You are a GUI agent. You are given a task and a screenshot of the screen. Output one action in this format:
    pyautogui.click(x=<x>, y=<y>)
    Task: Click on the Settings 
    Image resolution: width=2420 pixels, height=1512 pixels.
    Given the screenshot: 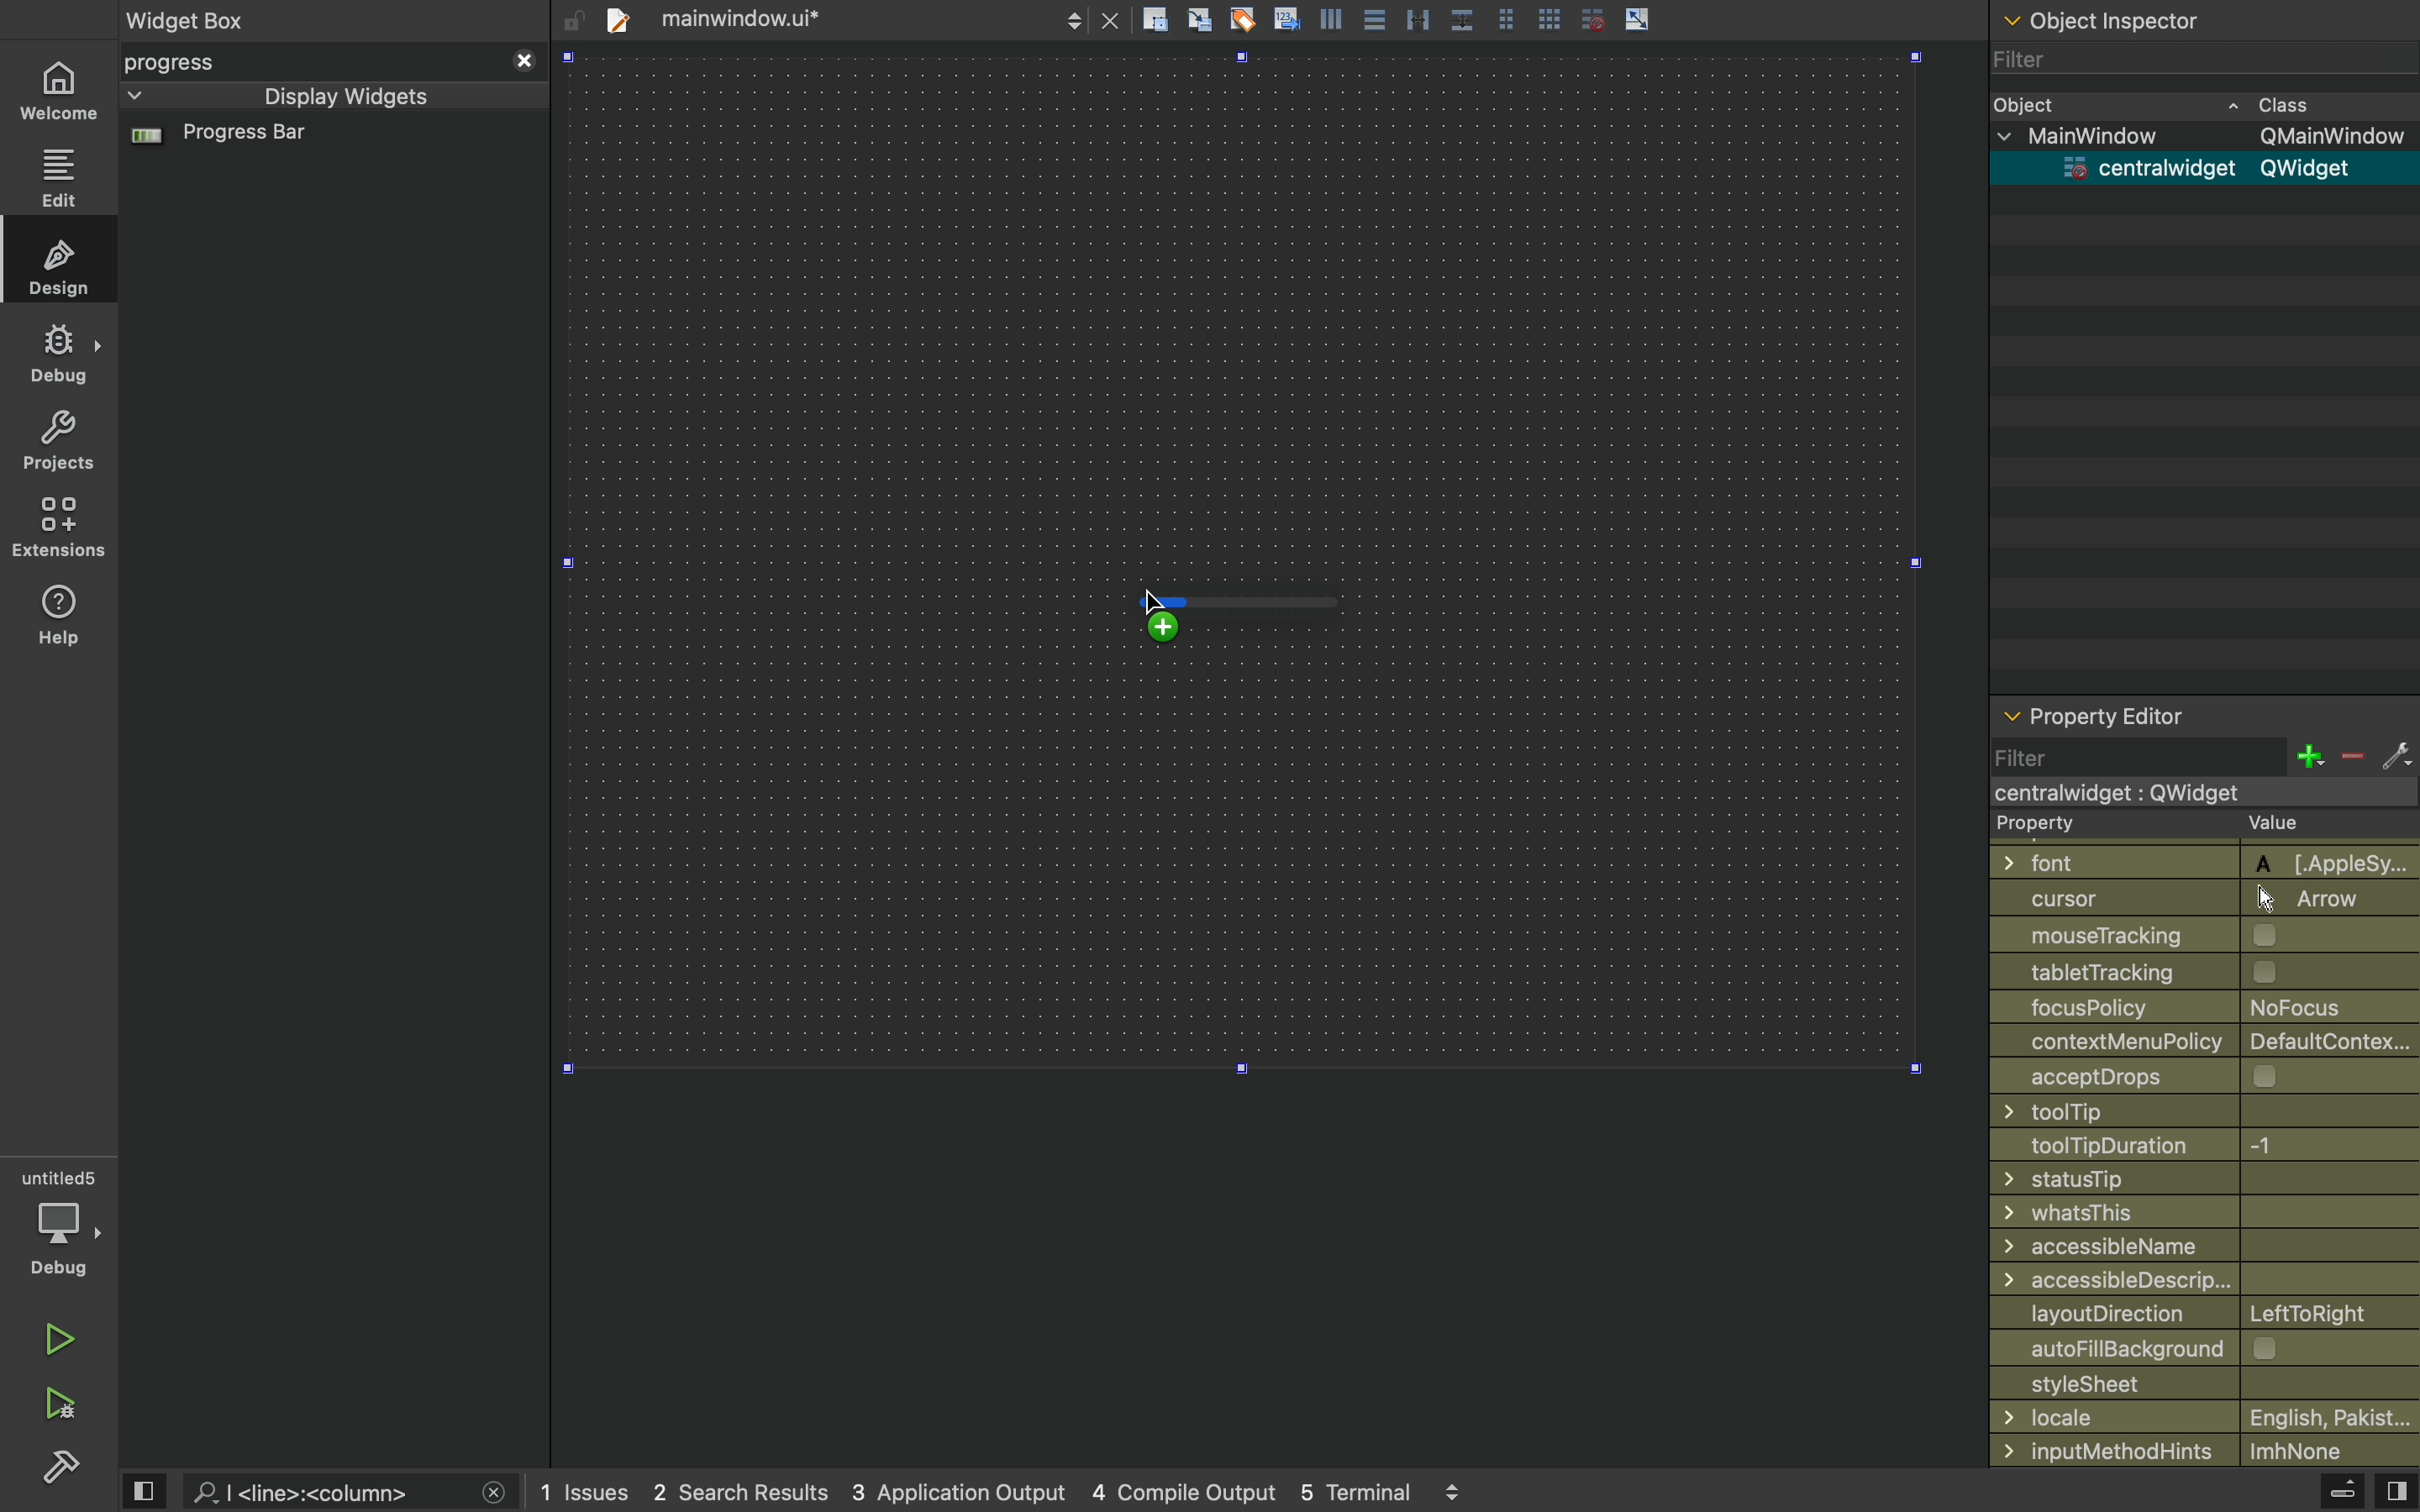 What is the action you would take?
    pyautogui.click(x=60, y=1465)
    